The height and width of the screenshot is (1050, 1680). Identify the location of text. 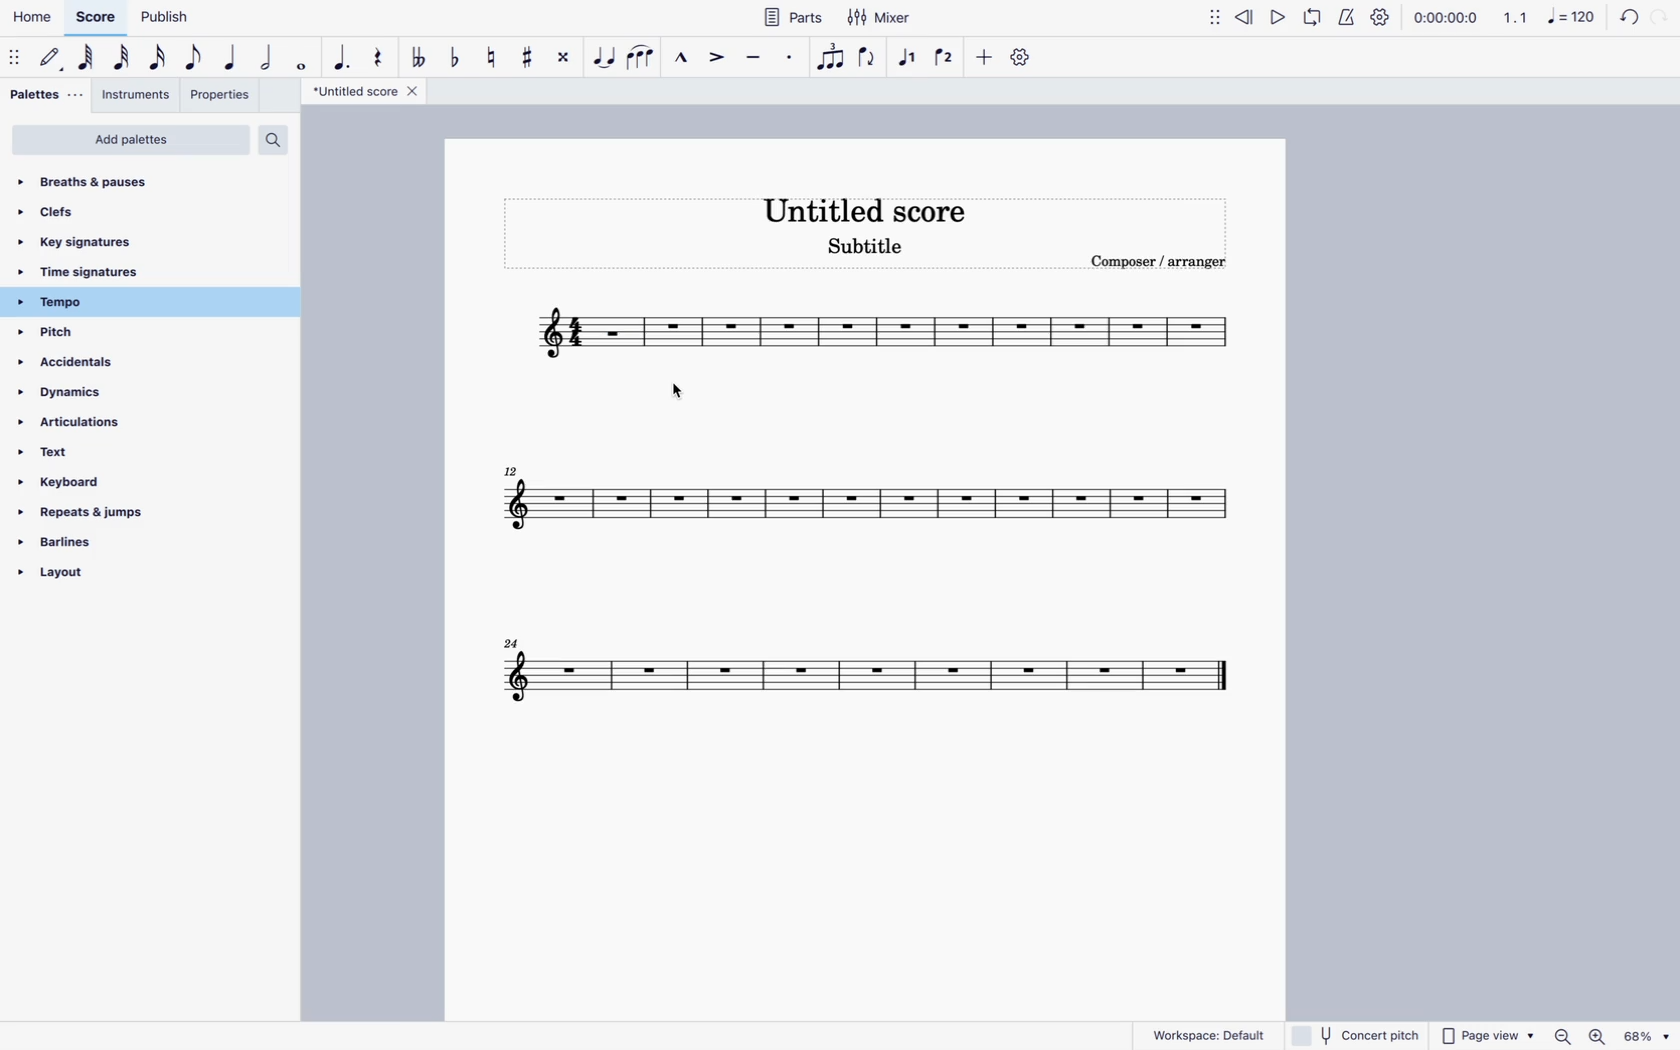
(100, 458).